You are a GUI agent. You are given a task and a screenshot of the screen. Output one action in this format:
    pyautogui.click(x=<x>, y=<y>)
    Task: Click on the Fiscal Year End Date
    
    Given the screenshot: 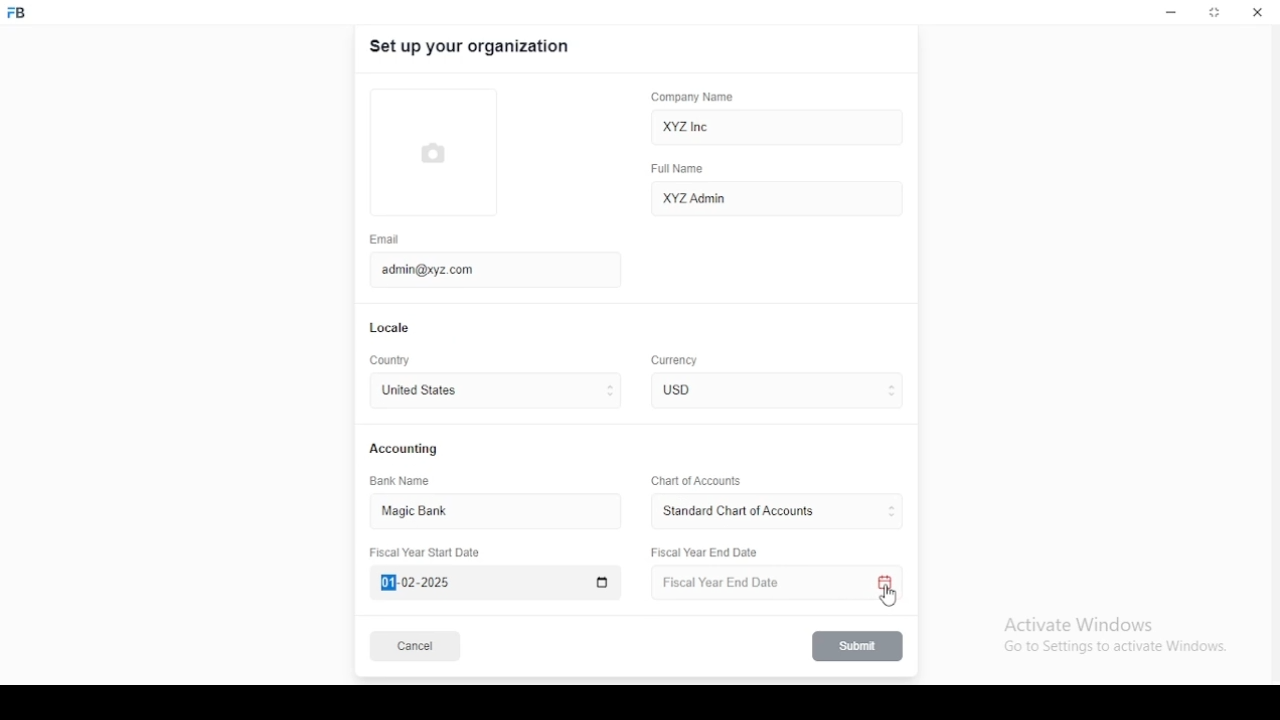 What is the action you would take?
    pyautogui.click(x=706, y=552)
    